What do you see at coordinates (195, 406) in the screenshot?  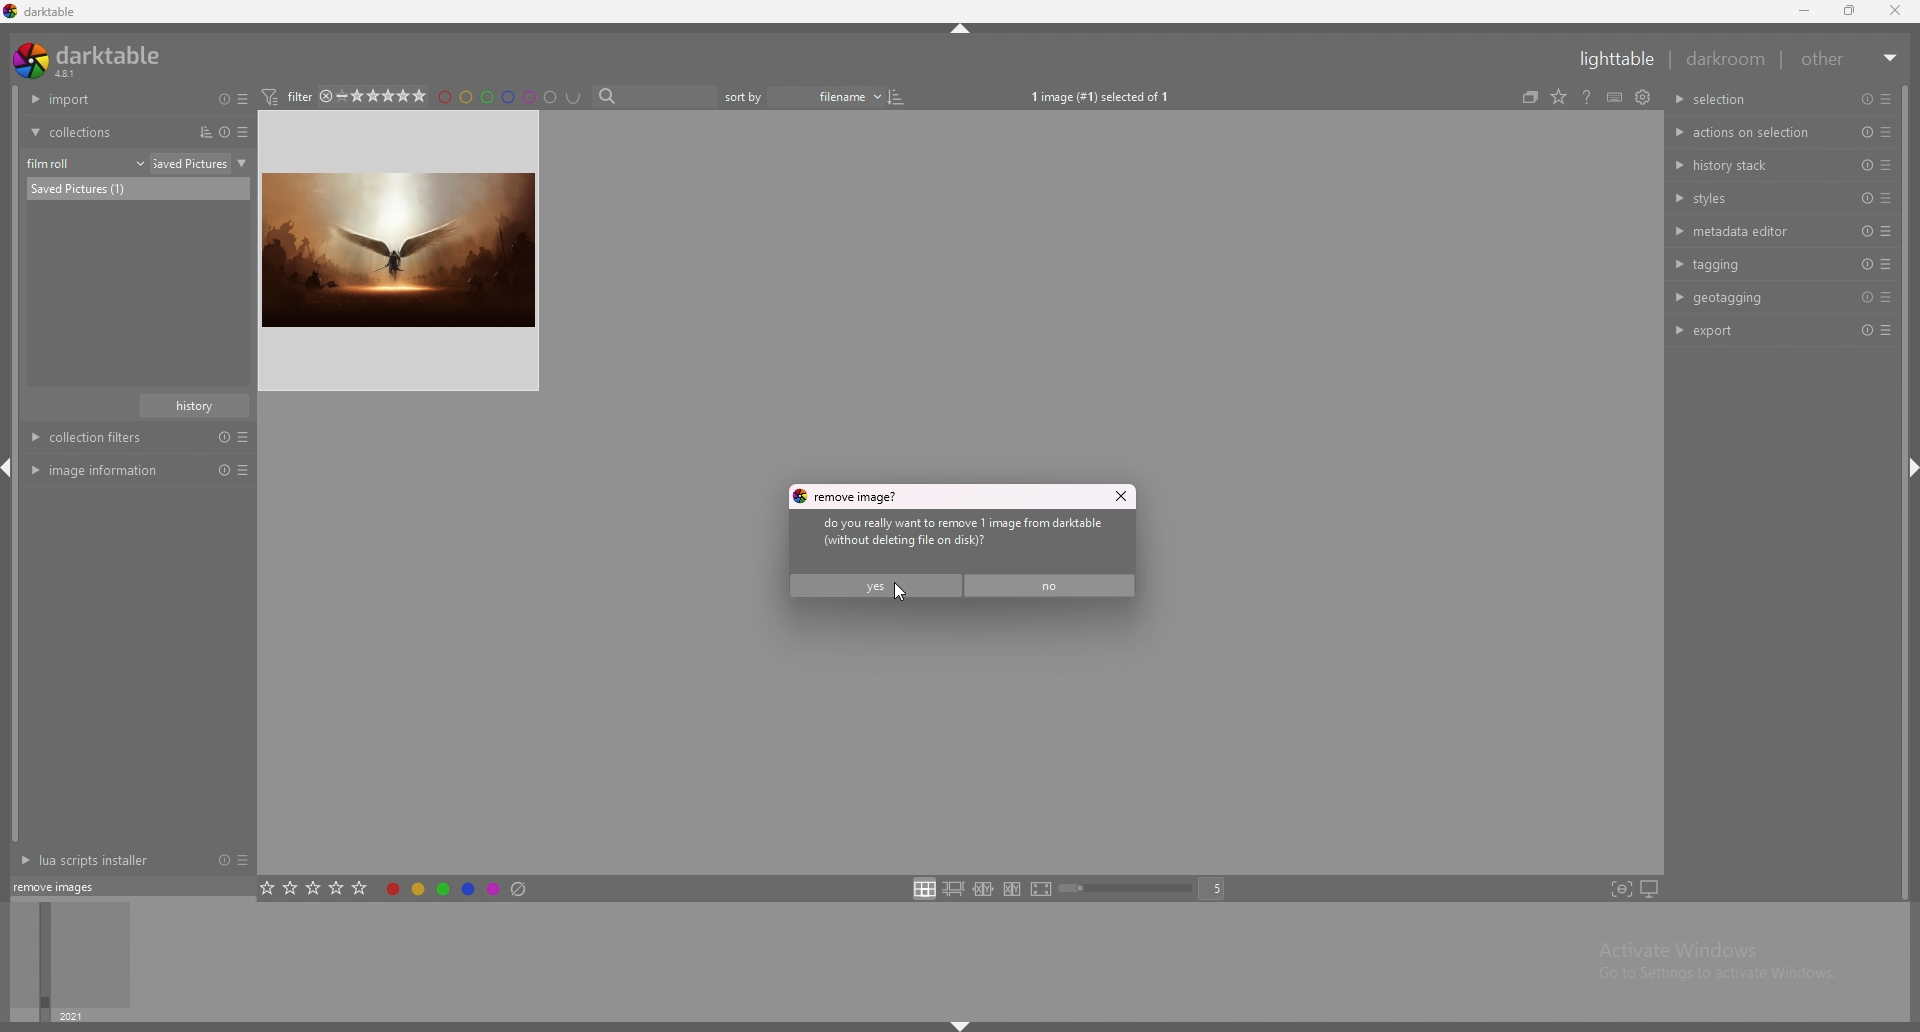 I see `history name` at bounding box center [195, 406].